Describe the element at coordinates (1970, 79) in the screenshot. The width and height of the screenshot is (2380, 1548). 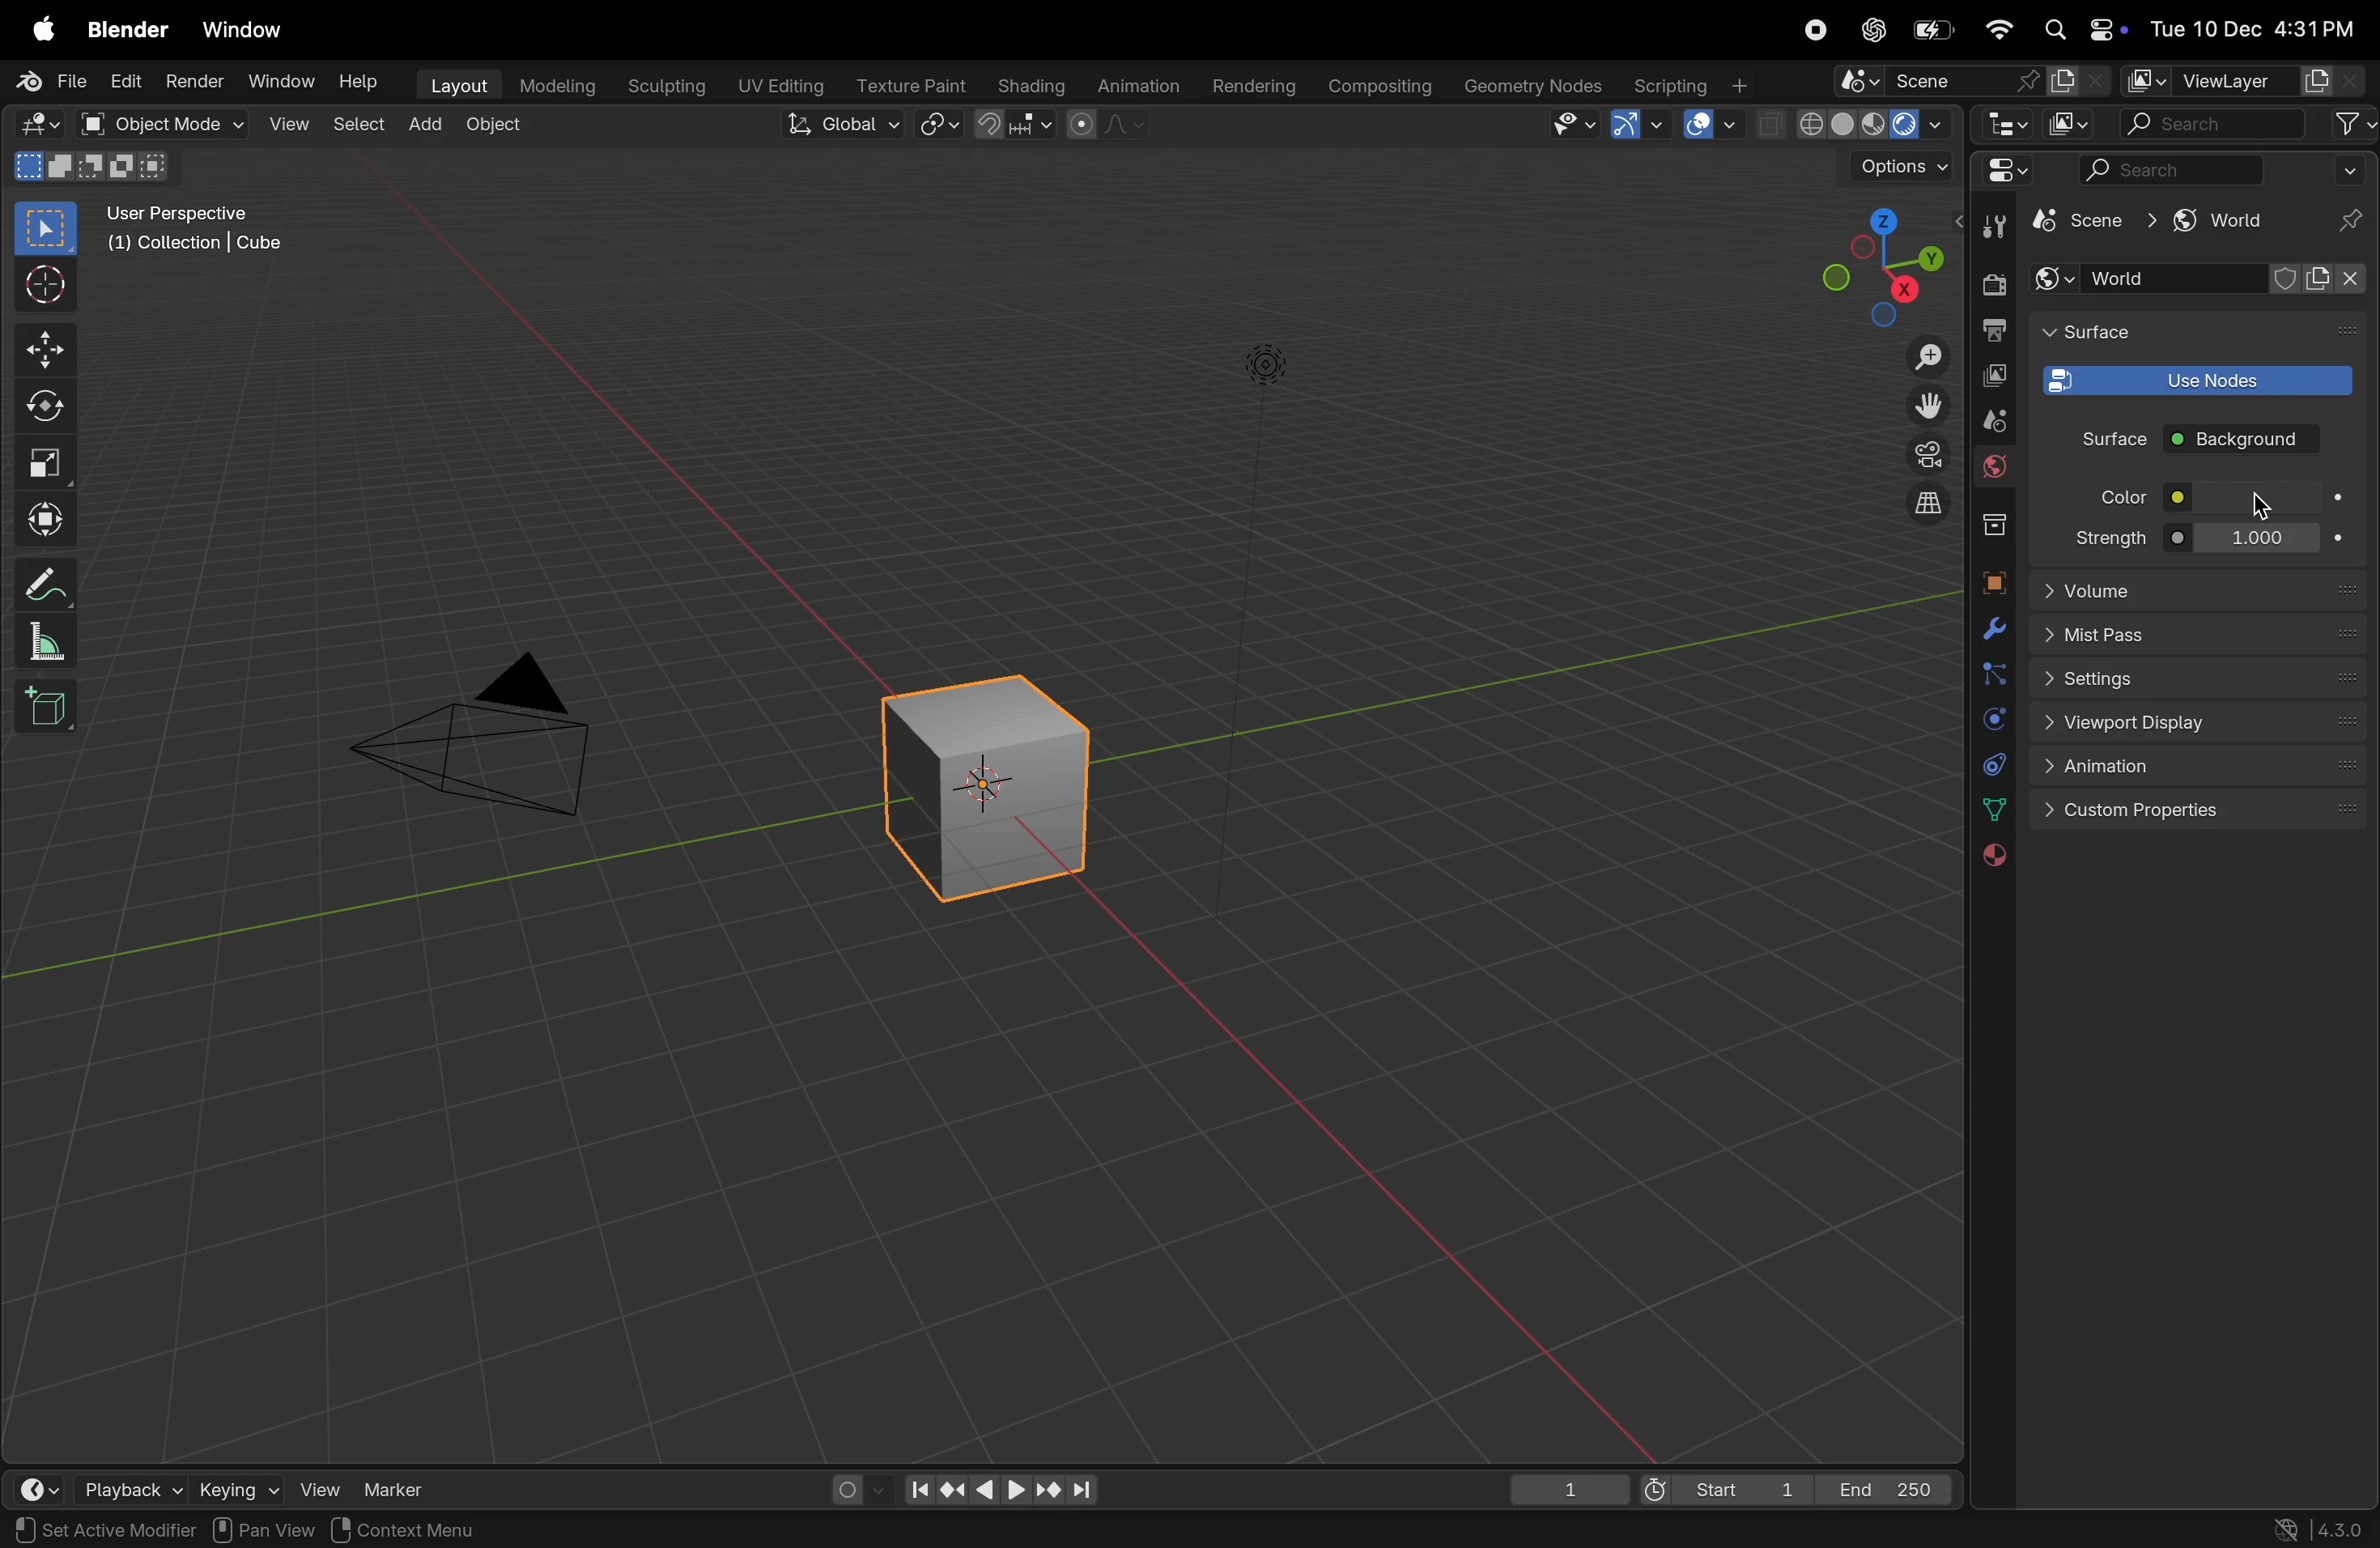
I see `scene` at that location.